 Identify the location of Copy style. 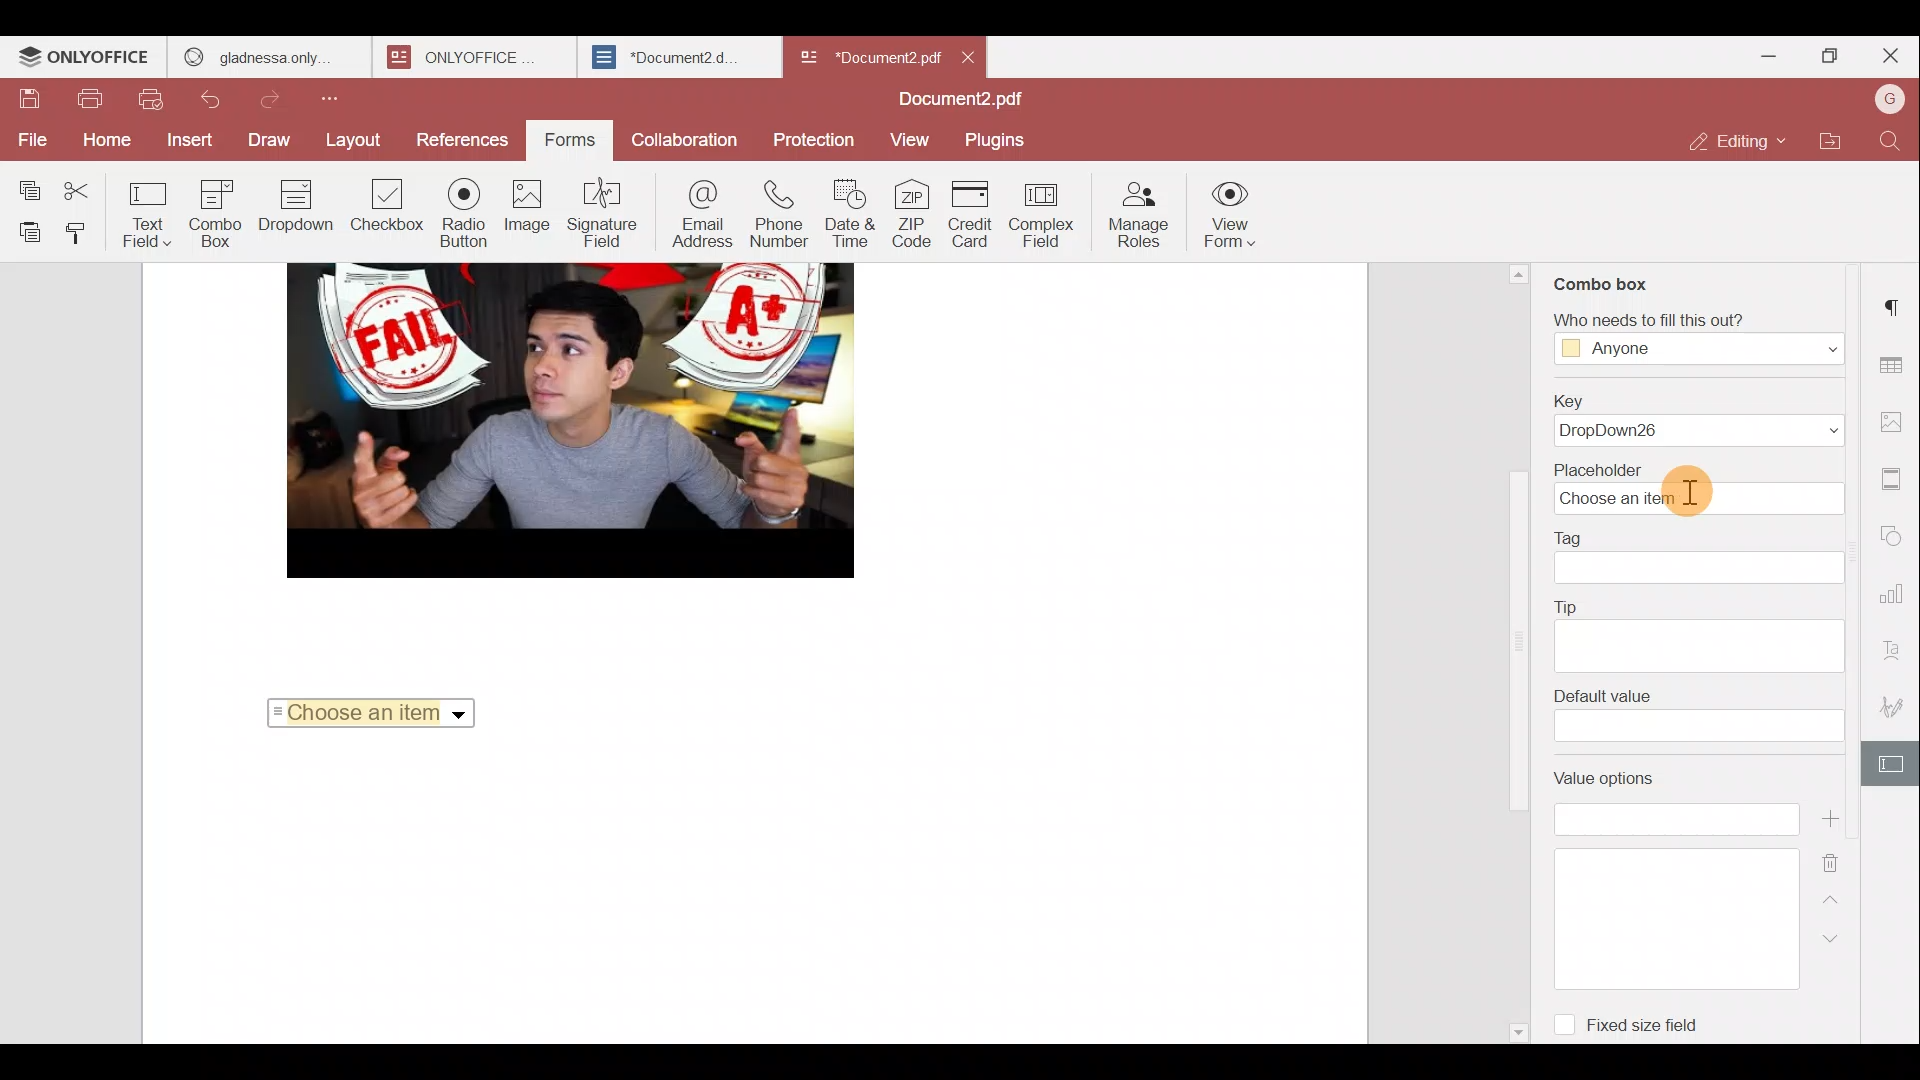
(86, 233).